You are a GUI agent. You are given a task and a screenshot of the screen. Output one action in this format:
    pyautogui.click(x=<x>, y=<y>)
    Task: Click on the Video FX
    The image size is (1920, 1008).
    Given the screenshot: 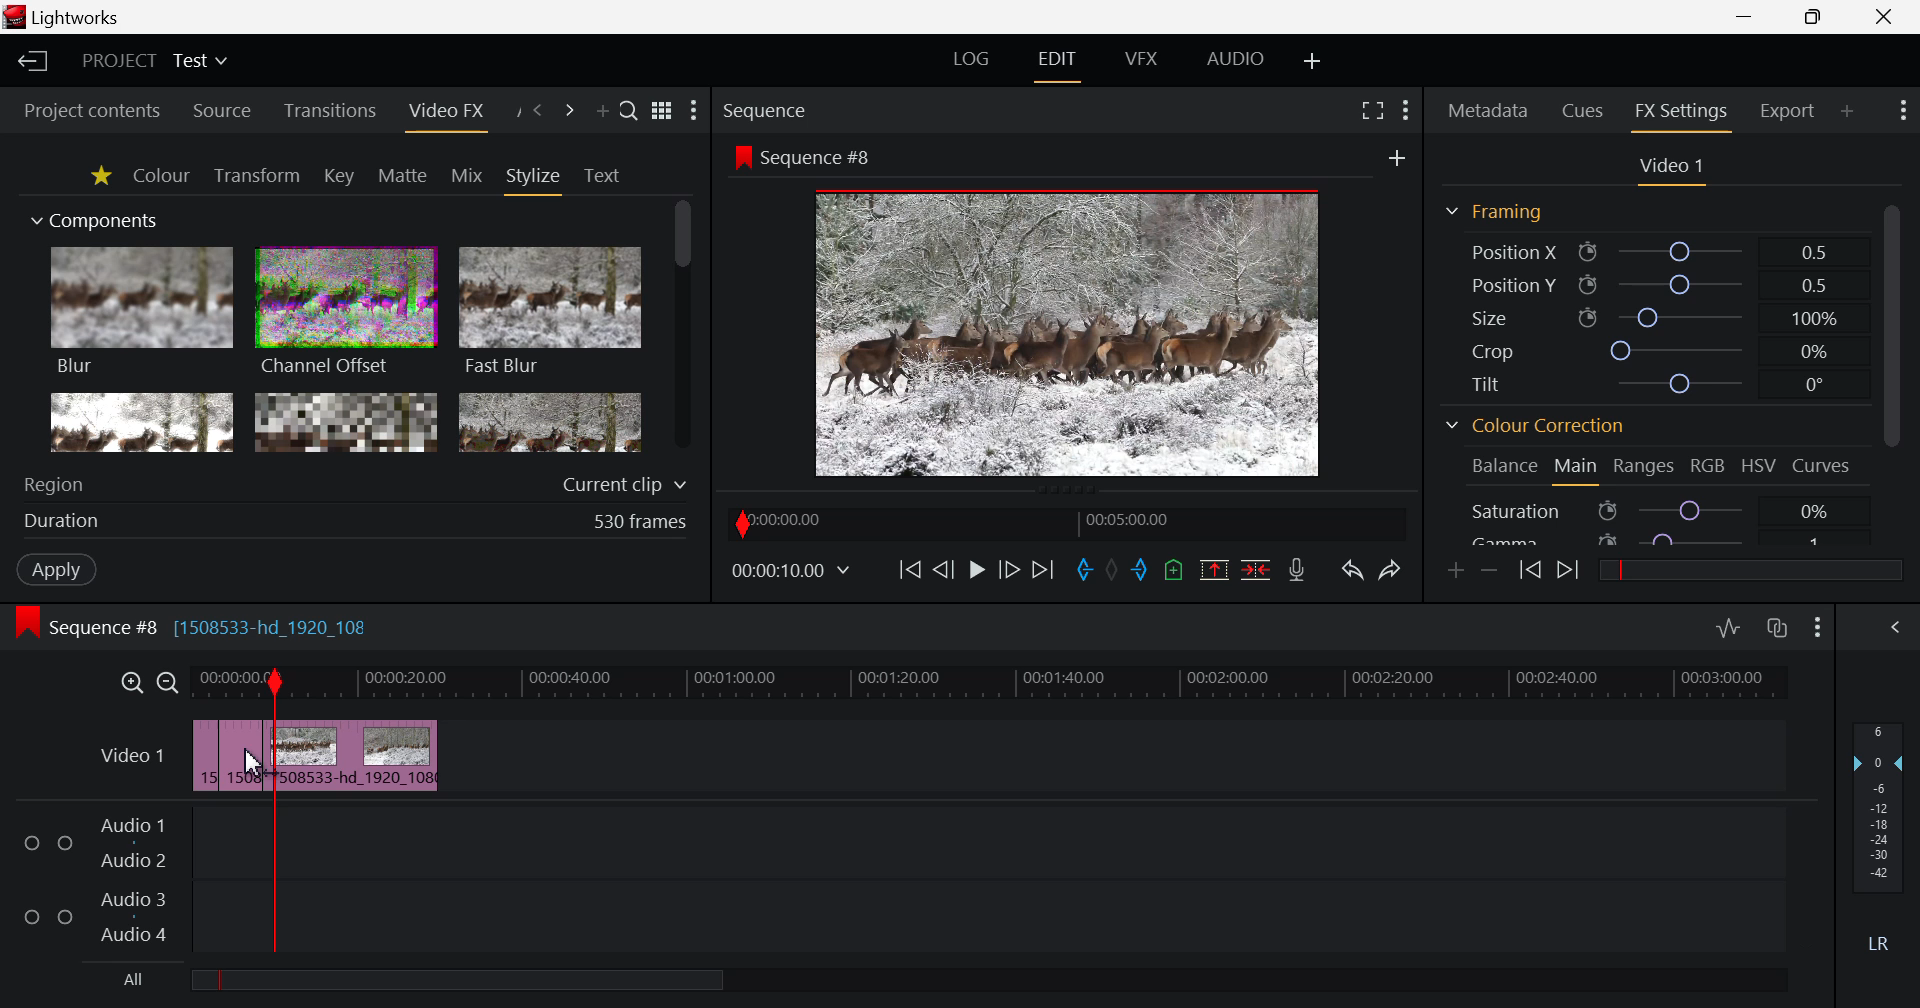 What is the action you would take?
    pyautogui.click(x=445, y=112)
    